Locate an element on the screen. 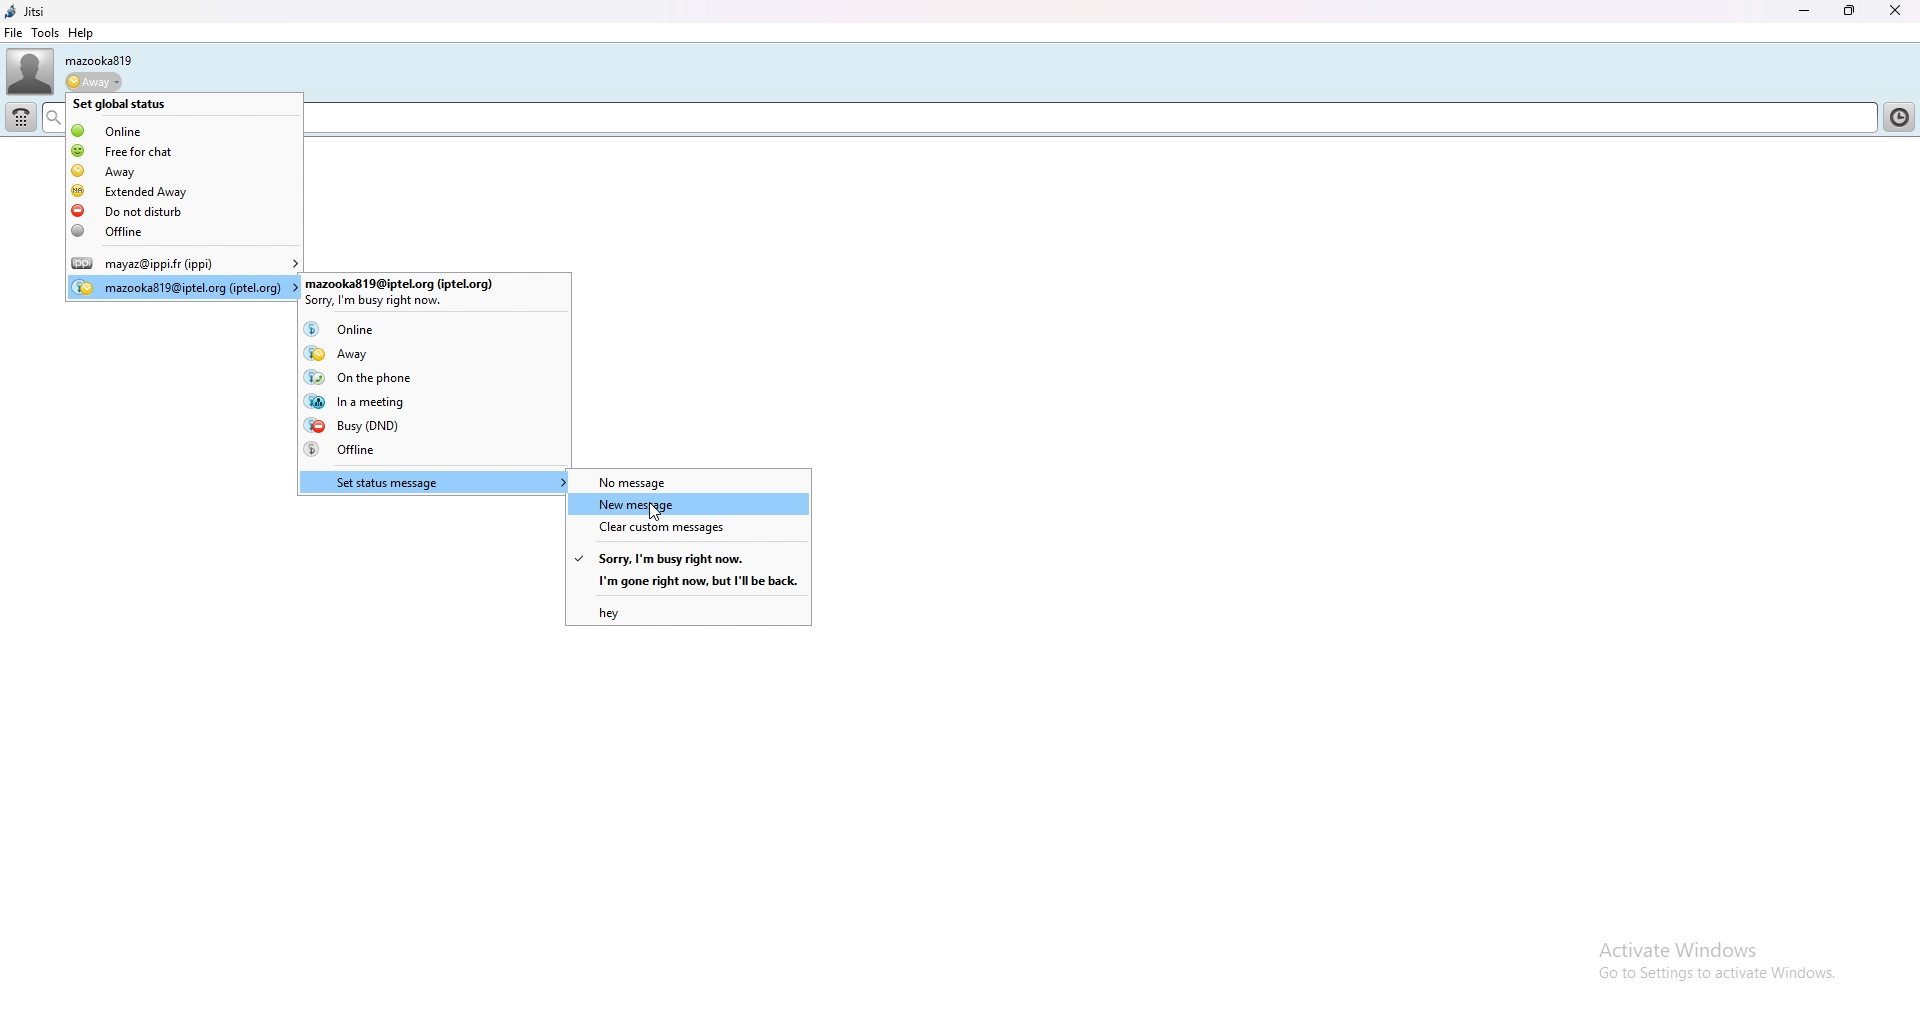 Image resolution: width=1920 pixels, height=1032 pixels. busy is located at coordinates (433, 426).